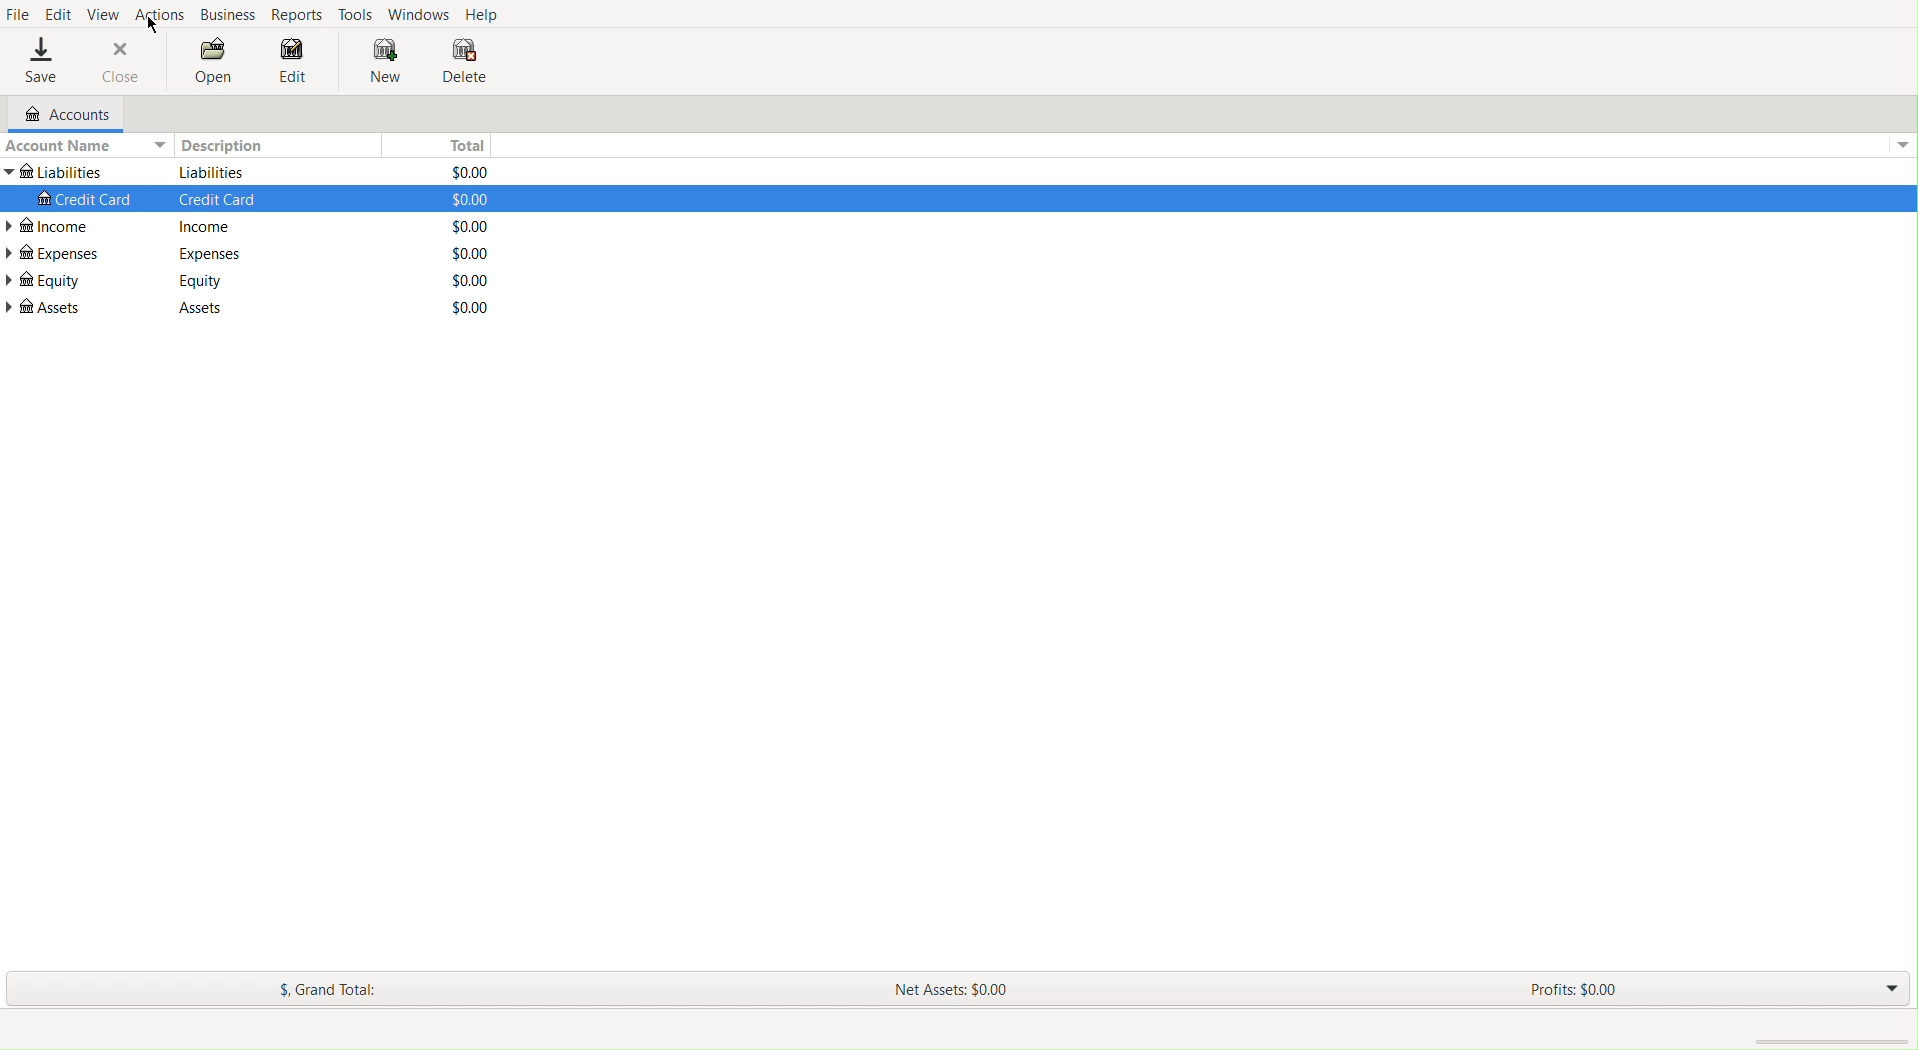 The image size is (1918, 1050). I want to click on Business, so click(225, 15).